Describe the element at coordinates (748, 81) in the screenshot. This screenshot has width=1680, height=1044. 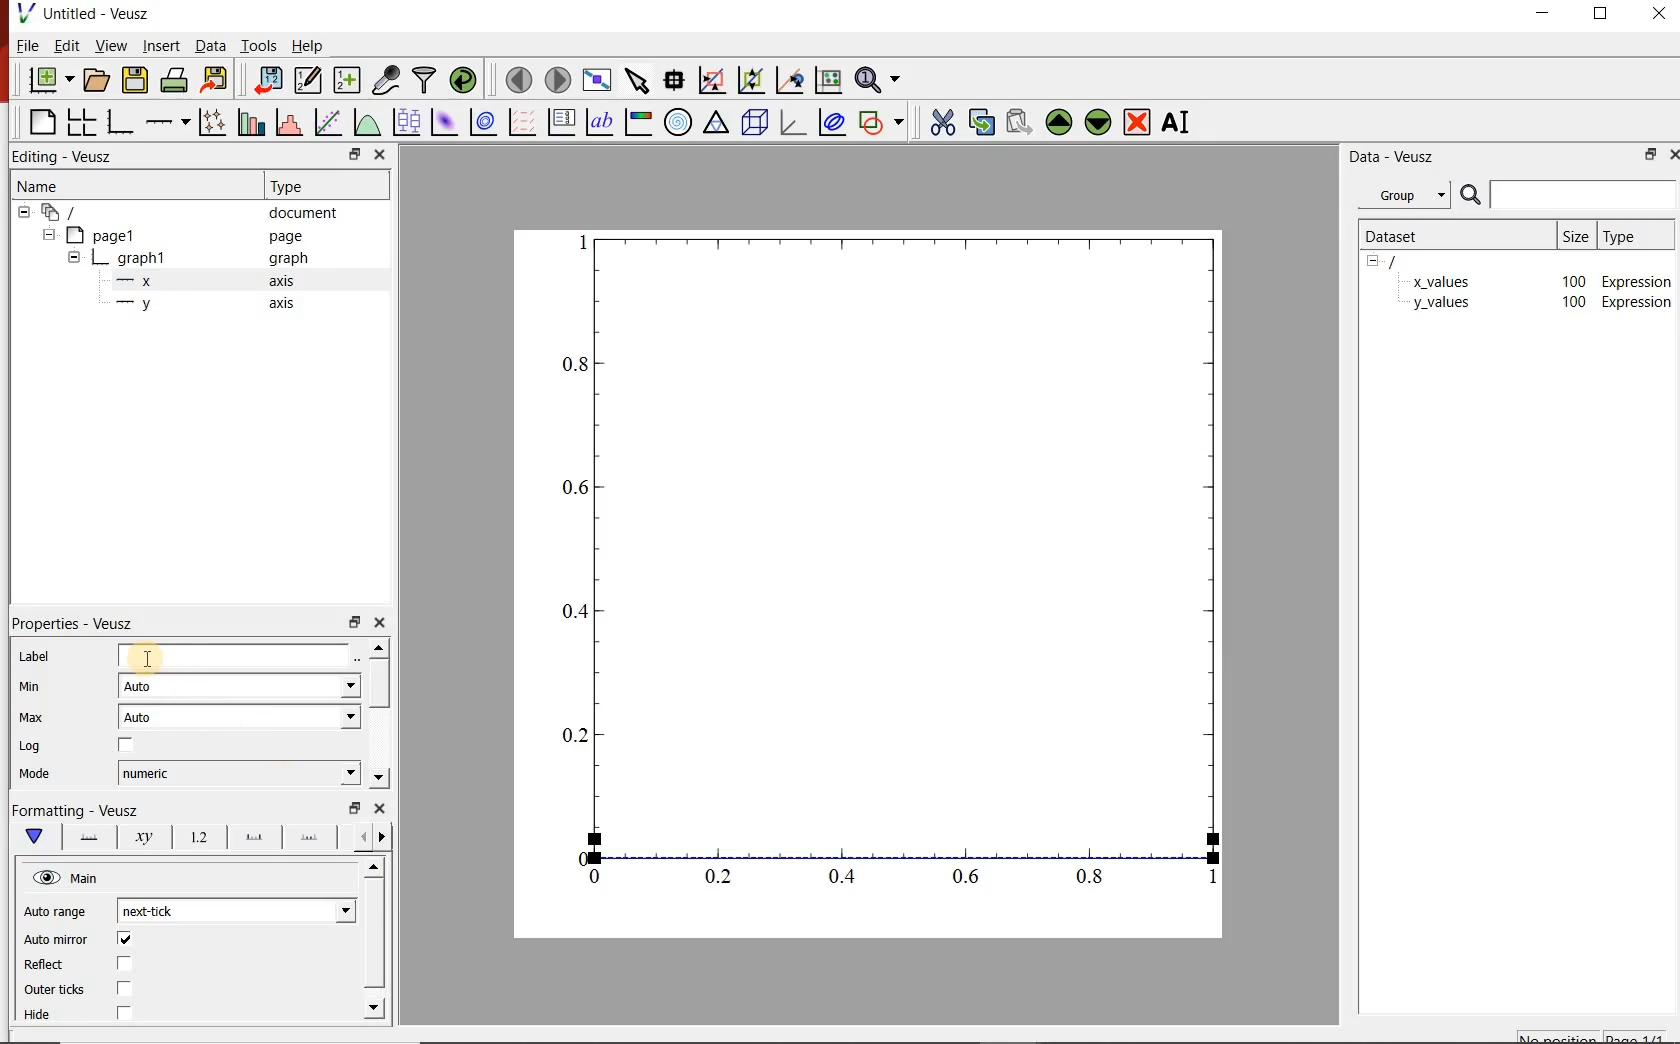
I see `click to zoom out on graph axes` at that location.